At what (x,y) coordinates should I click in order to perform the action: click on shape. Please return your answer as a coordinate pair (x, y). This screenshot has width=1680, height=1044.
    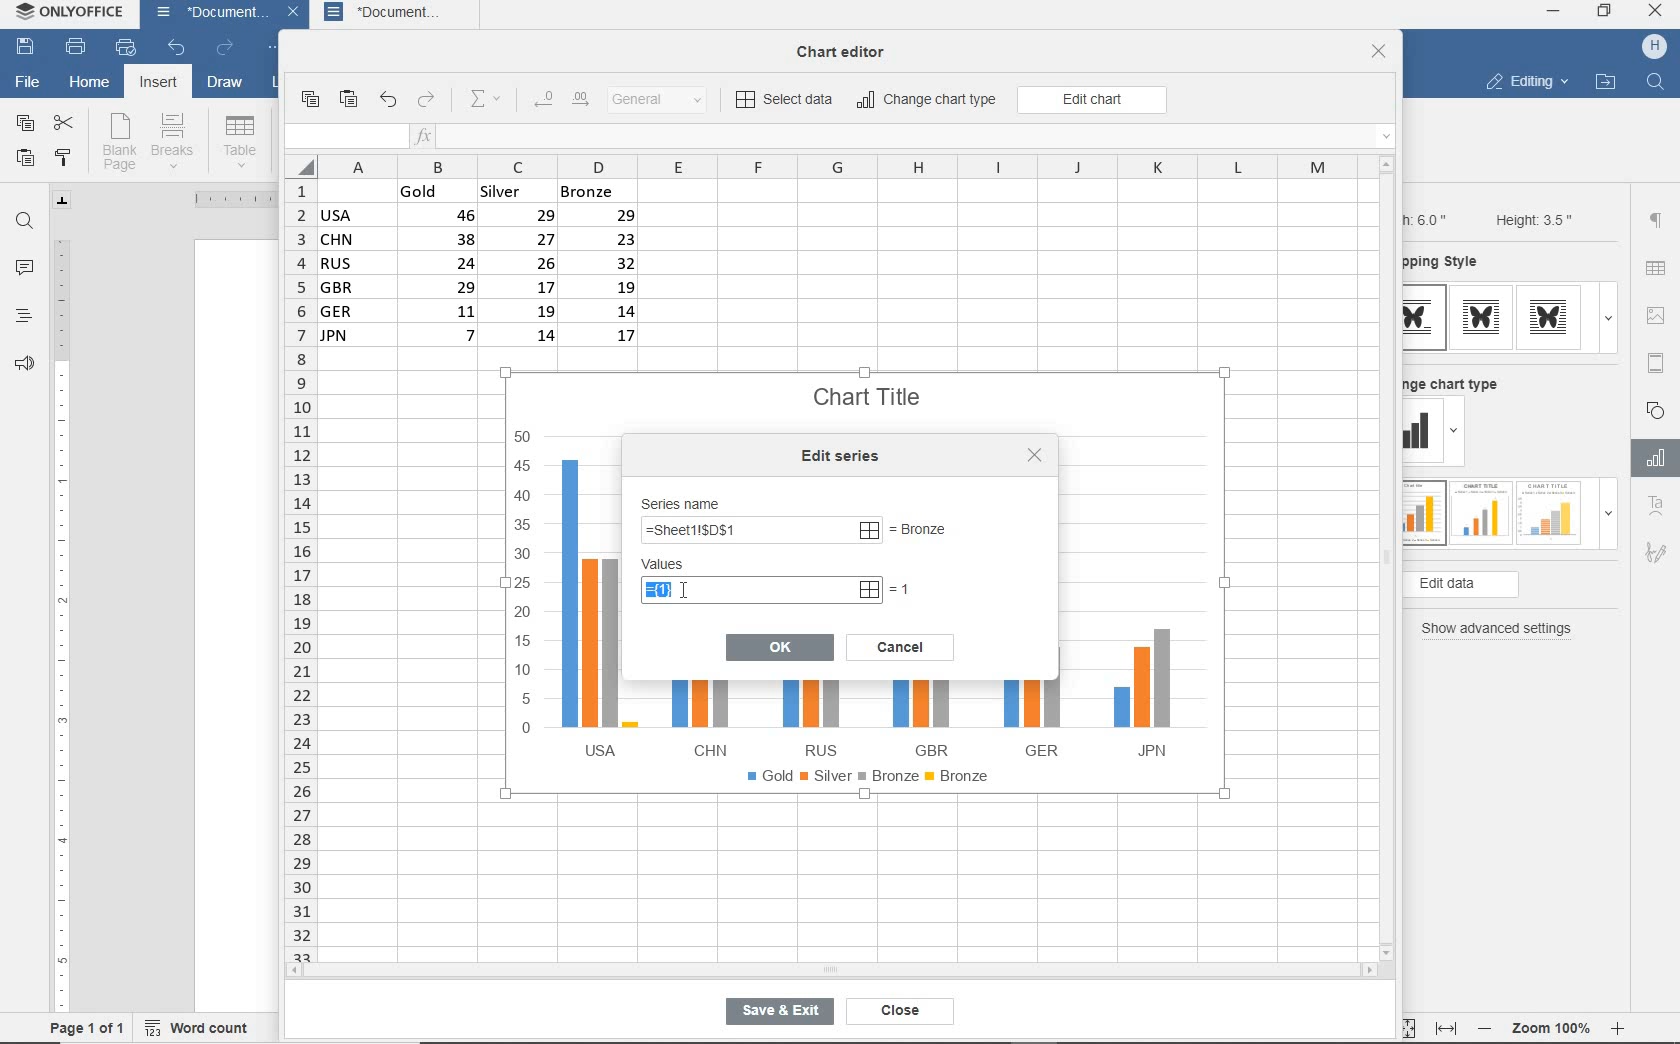
    Looking at the image, I should click on (1658, 409).